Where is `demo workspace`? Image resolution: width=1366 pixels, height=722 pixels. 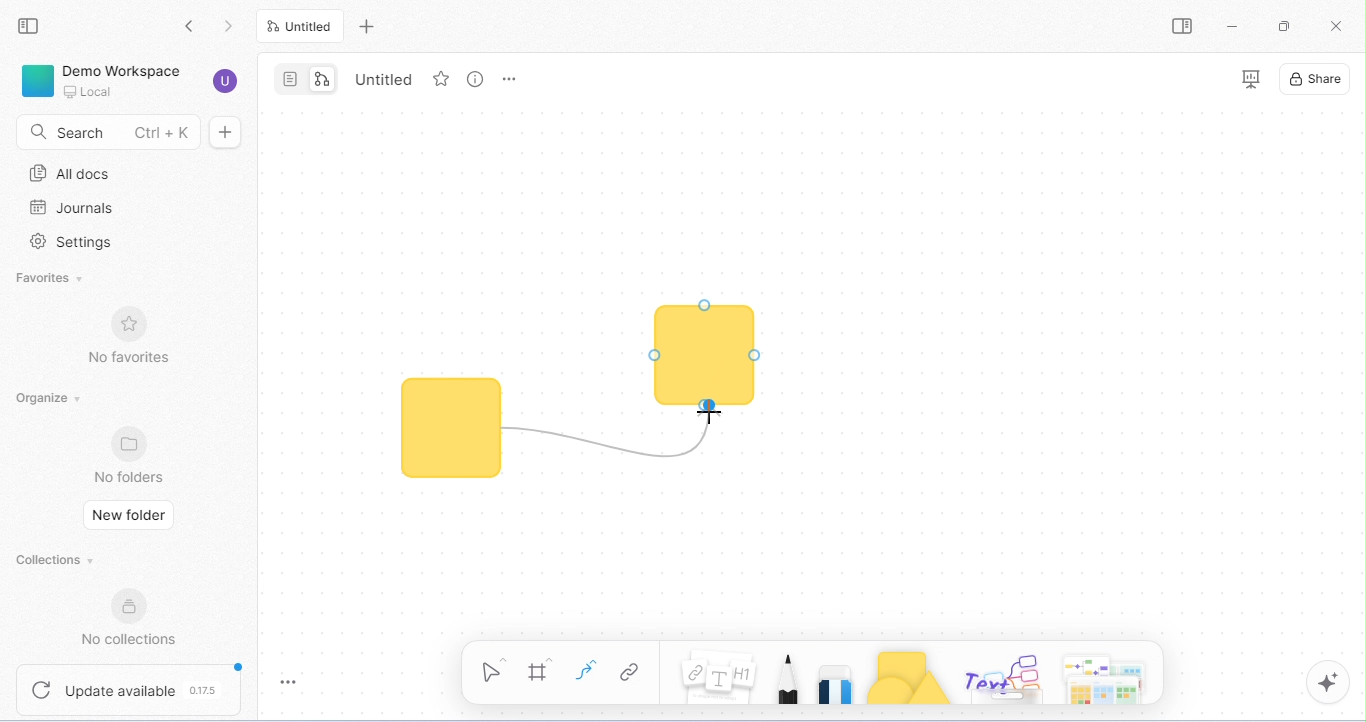 demo workspace is located at coordinates (101, 79).